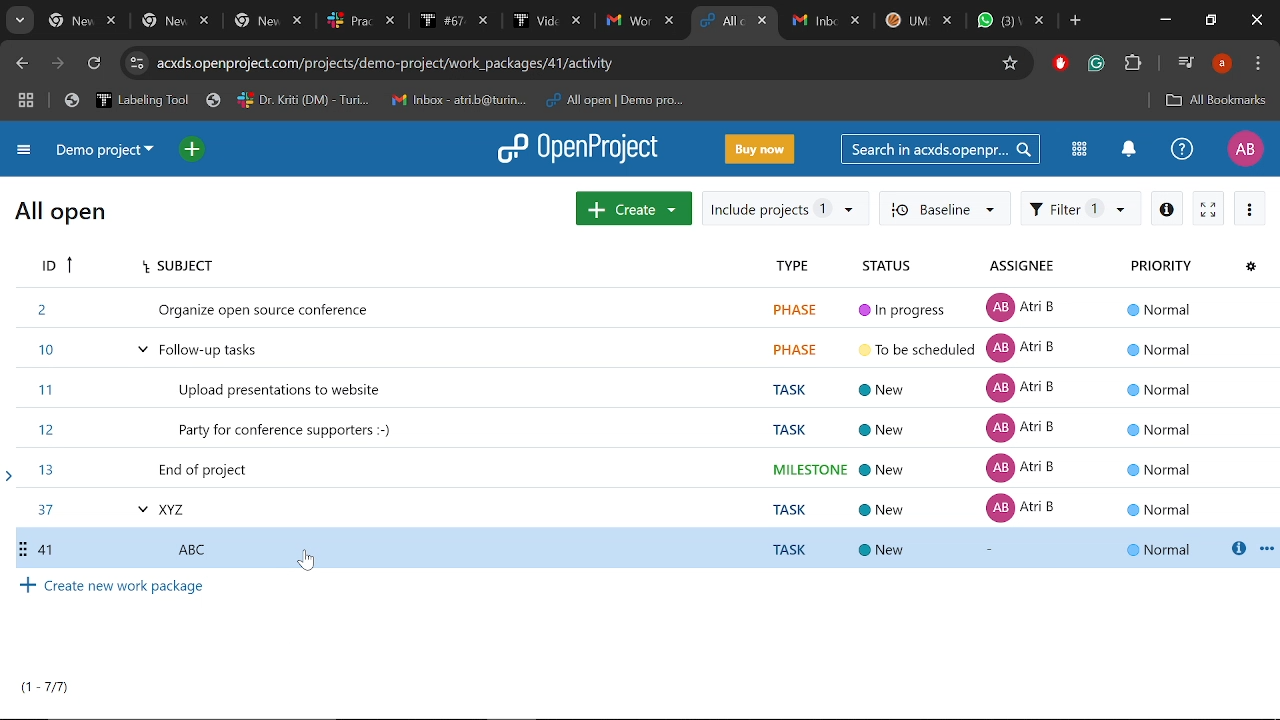  What do you see at coordinates (1135, 64) in the screenshot?
I see `Extensions` at bounding box center [1135, 64].